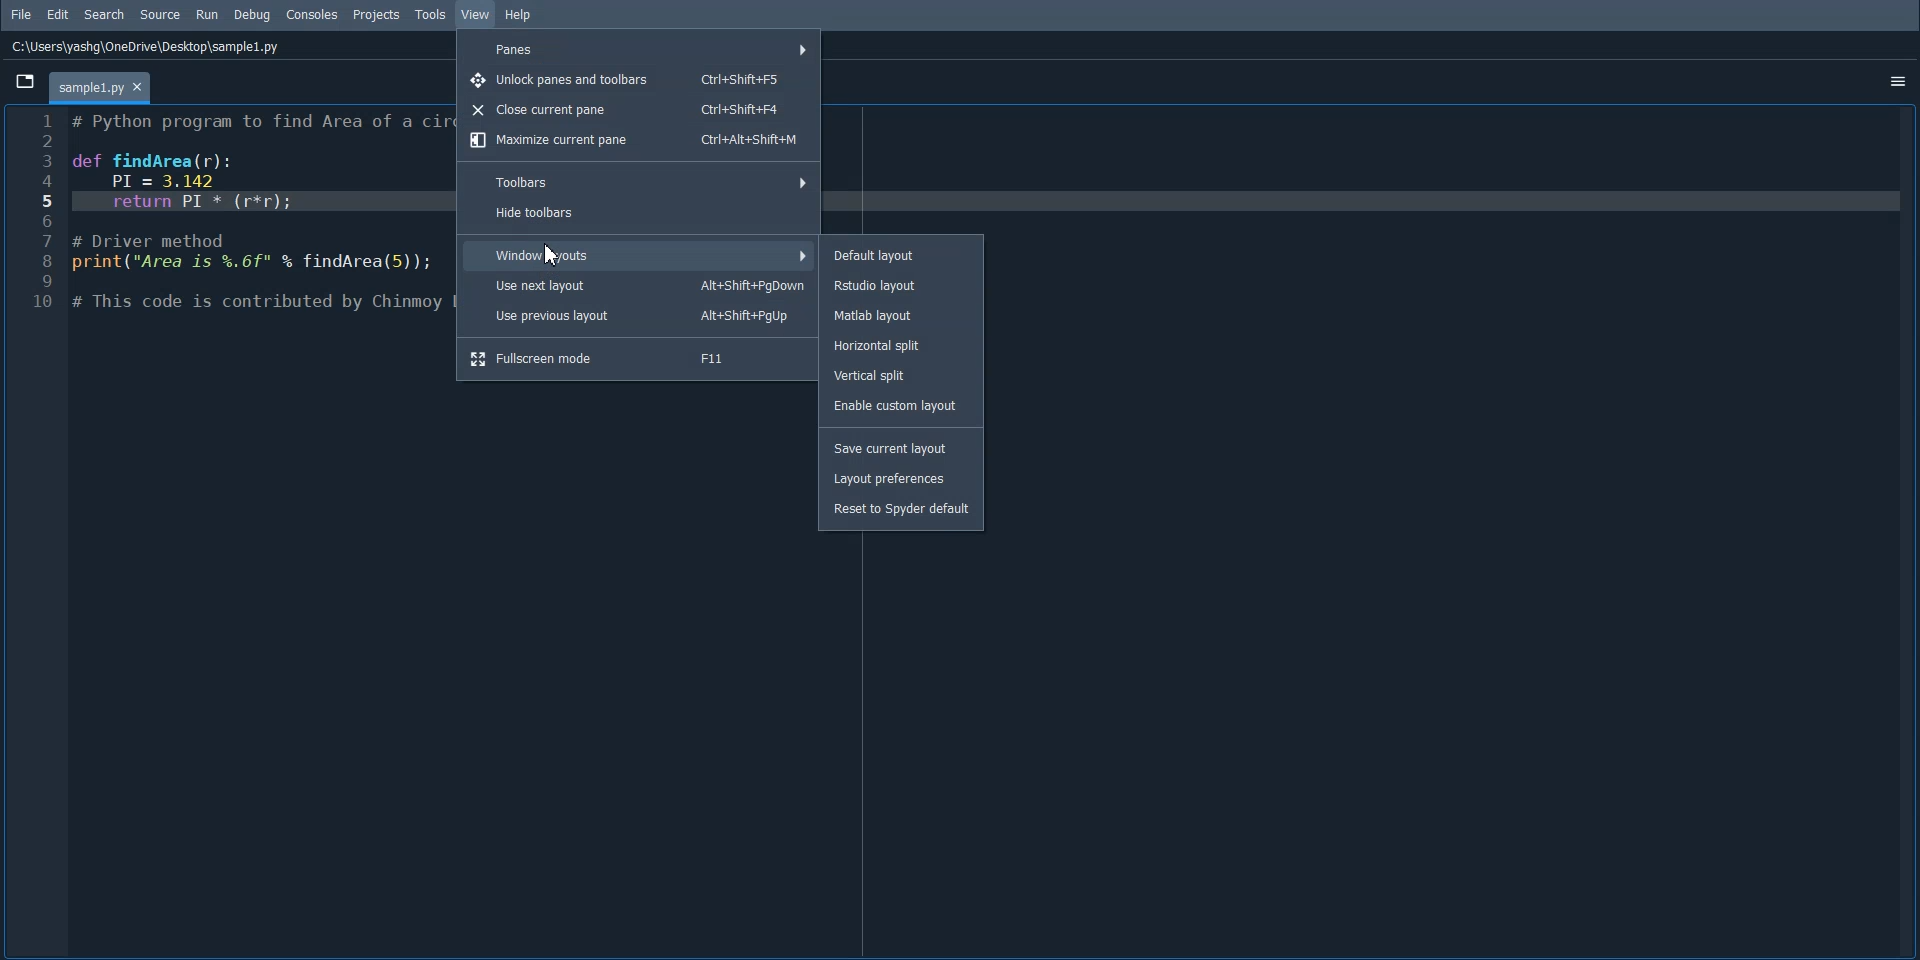  What do you see at coordinates (160, 14) in the screenshot?
I see `Source` at bounding box center [160, 14].